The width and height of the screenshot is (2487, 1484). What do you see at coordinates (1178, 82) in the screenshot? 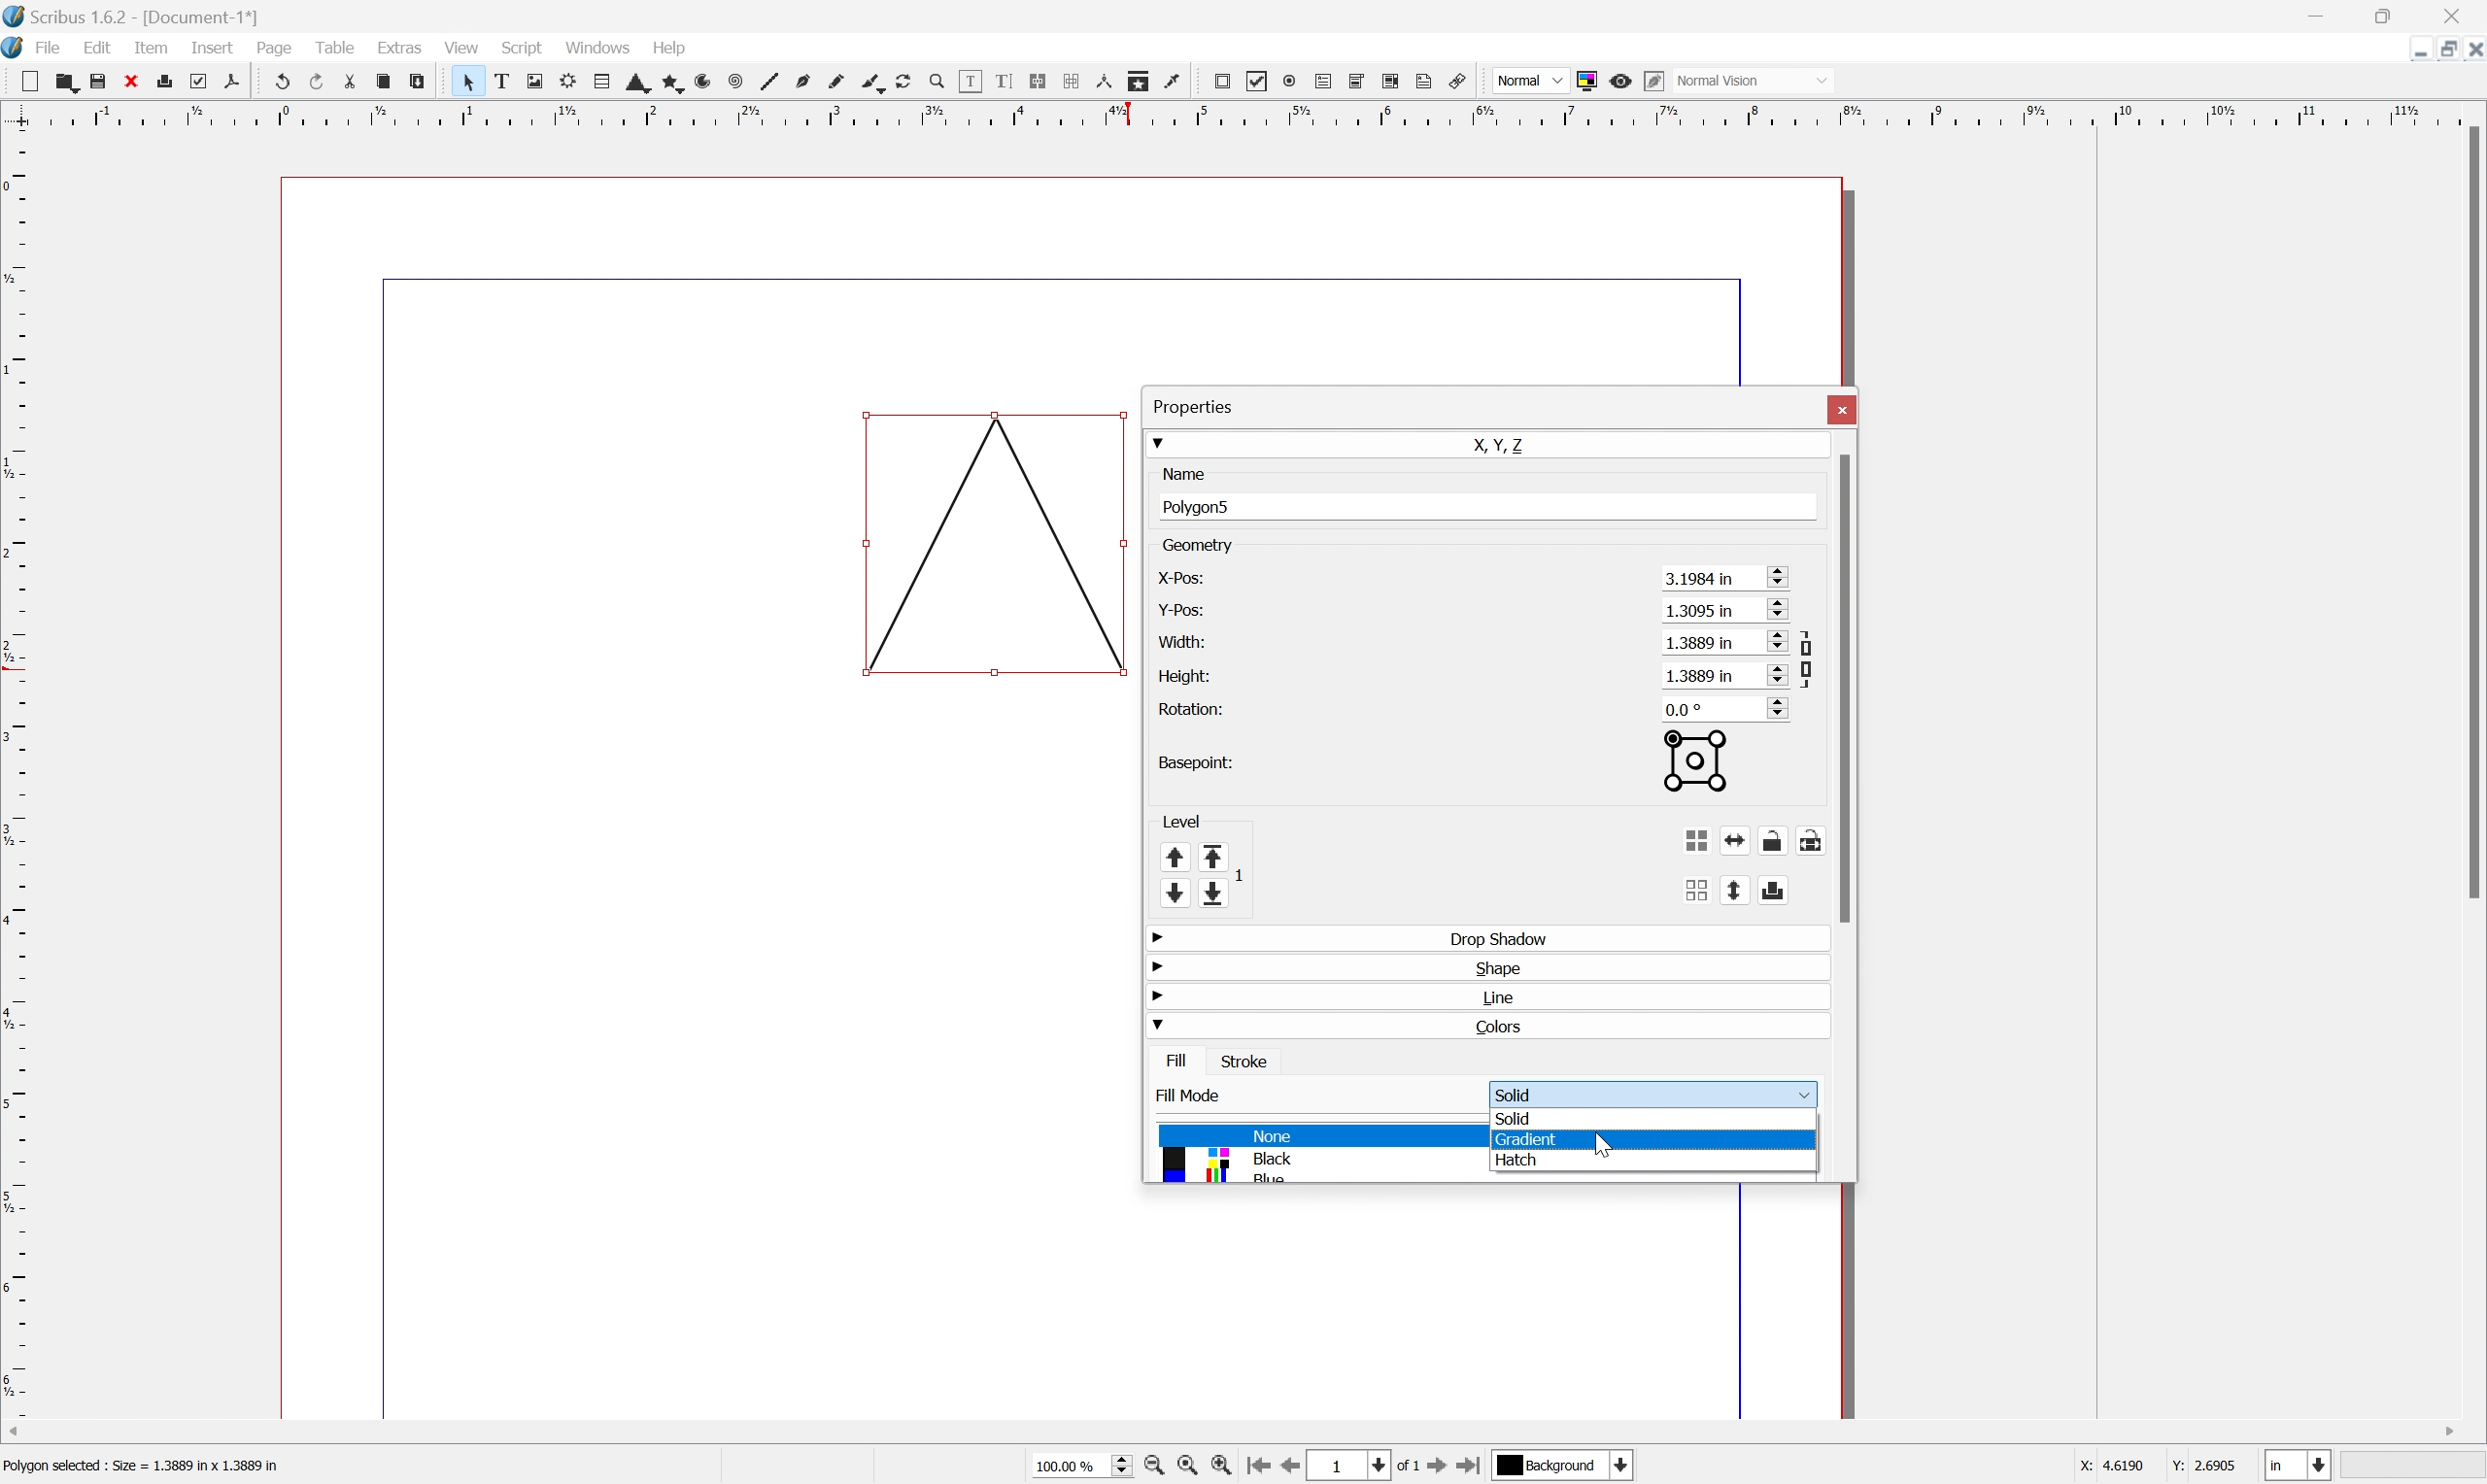
I see `Eye dropper` at bounding box center [1178, 82].